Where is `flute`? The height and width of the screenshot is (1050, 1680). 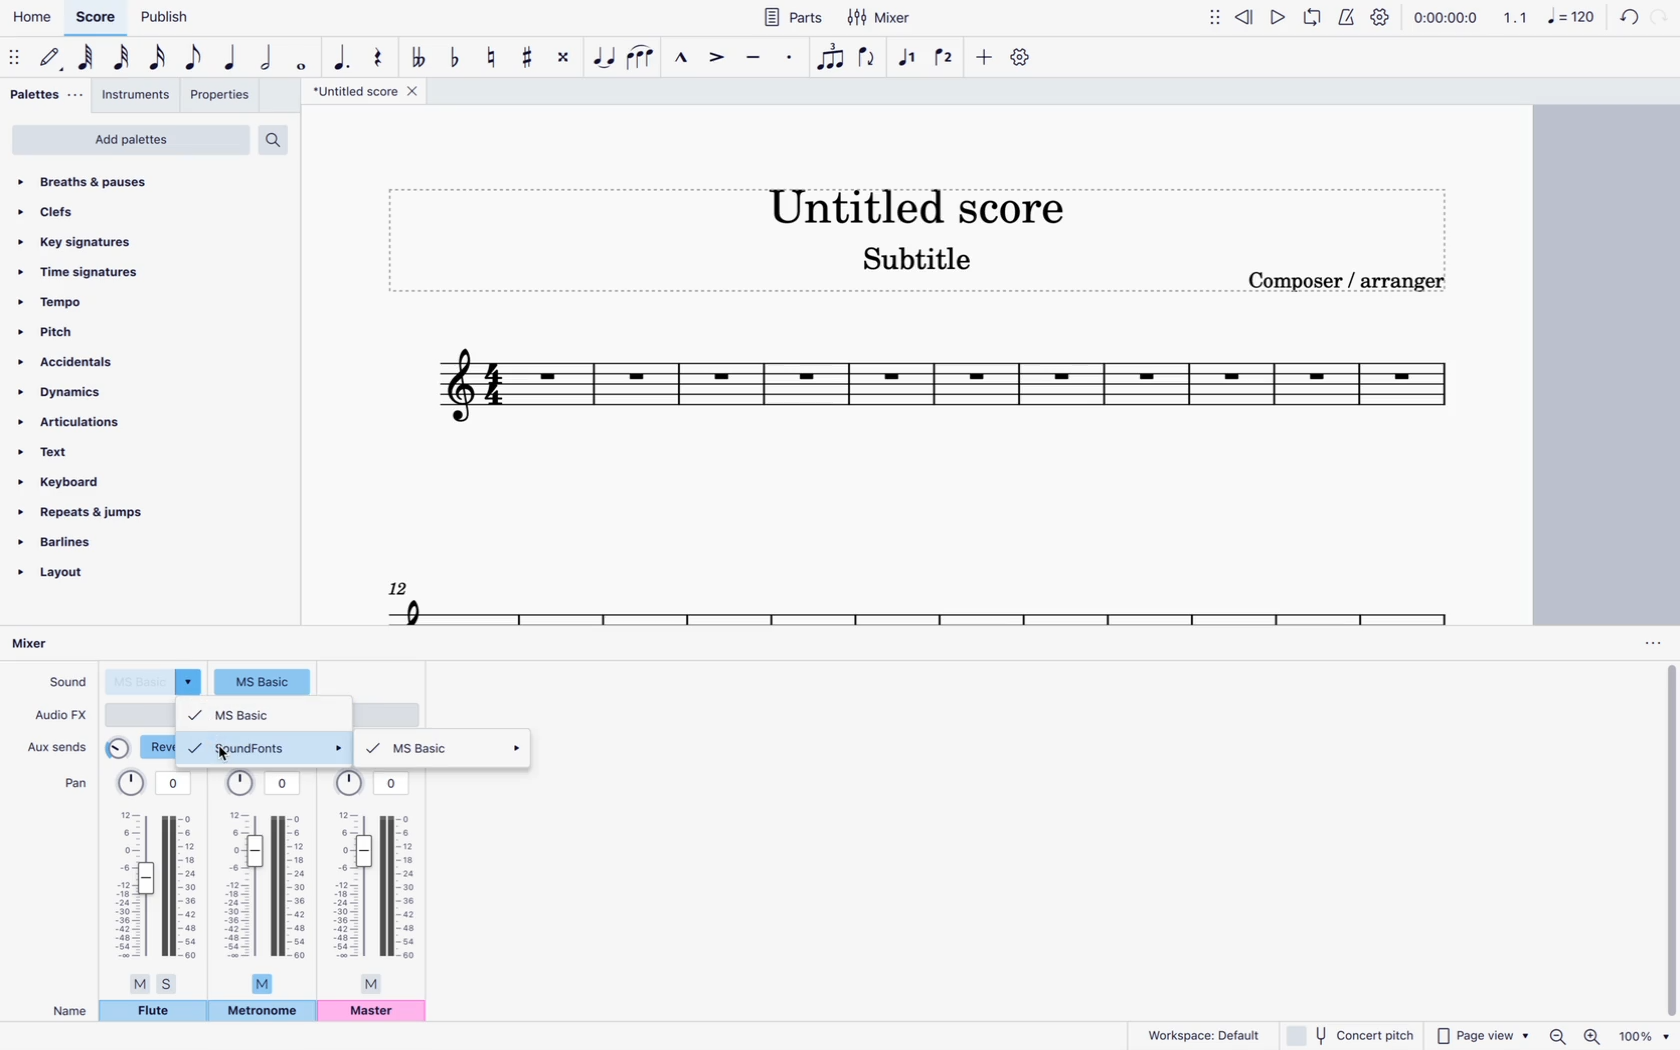
flute is located at coordinates (153, 1011).